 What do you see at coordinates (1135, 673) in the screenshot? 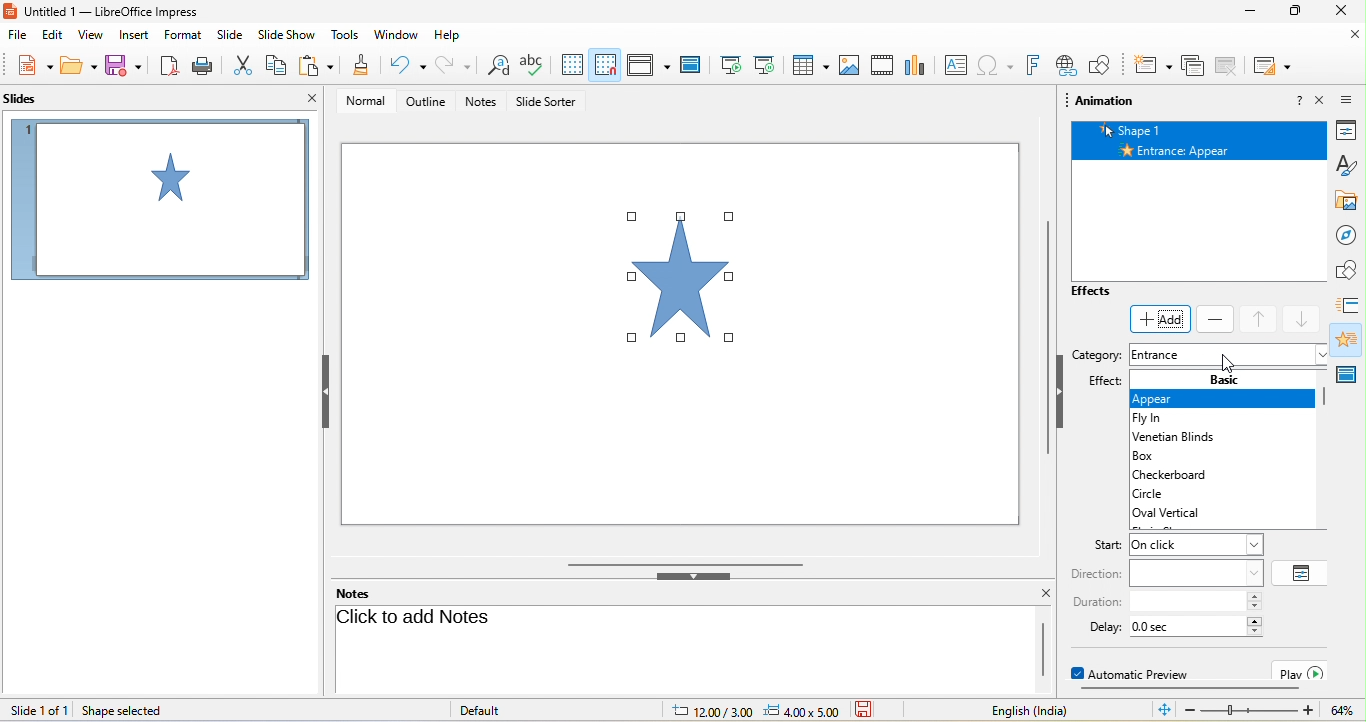
I see `automatic preview` at bounding box center [1135, 673].